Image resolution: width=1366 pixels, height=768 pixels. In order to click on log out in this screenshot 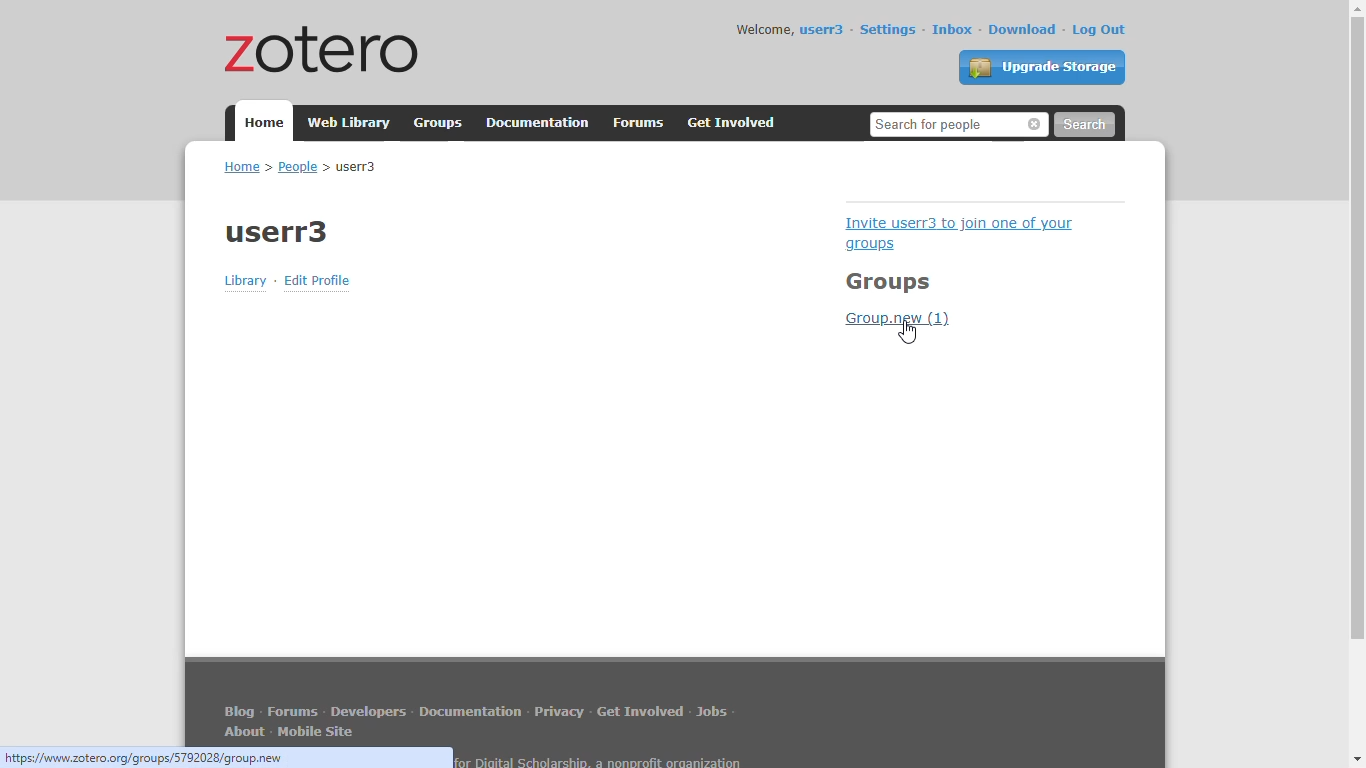, I will do `click(1100, 30)`.